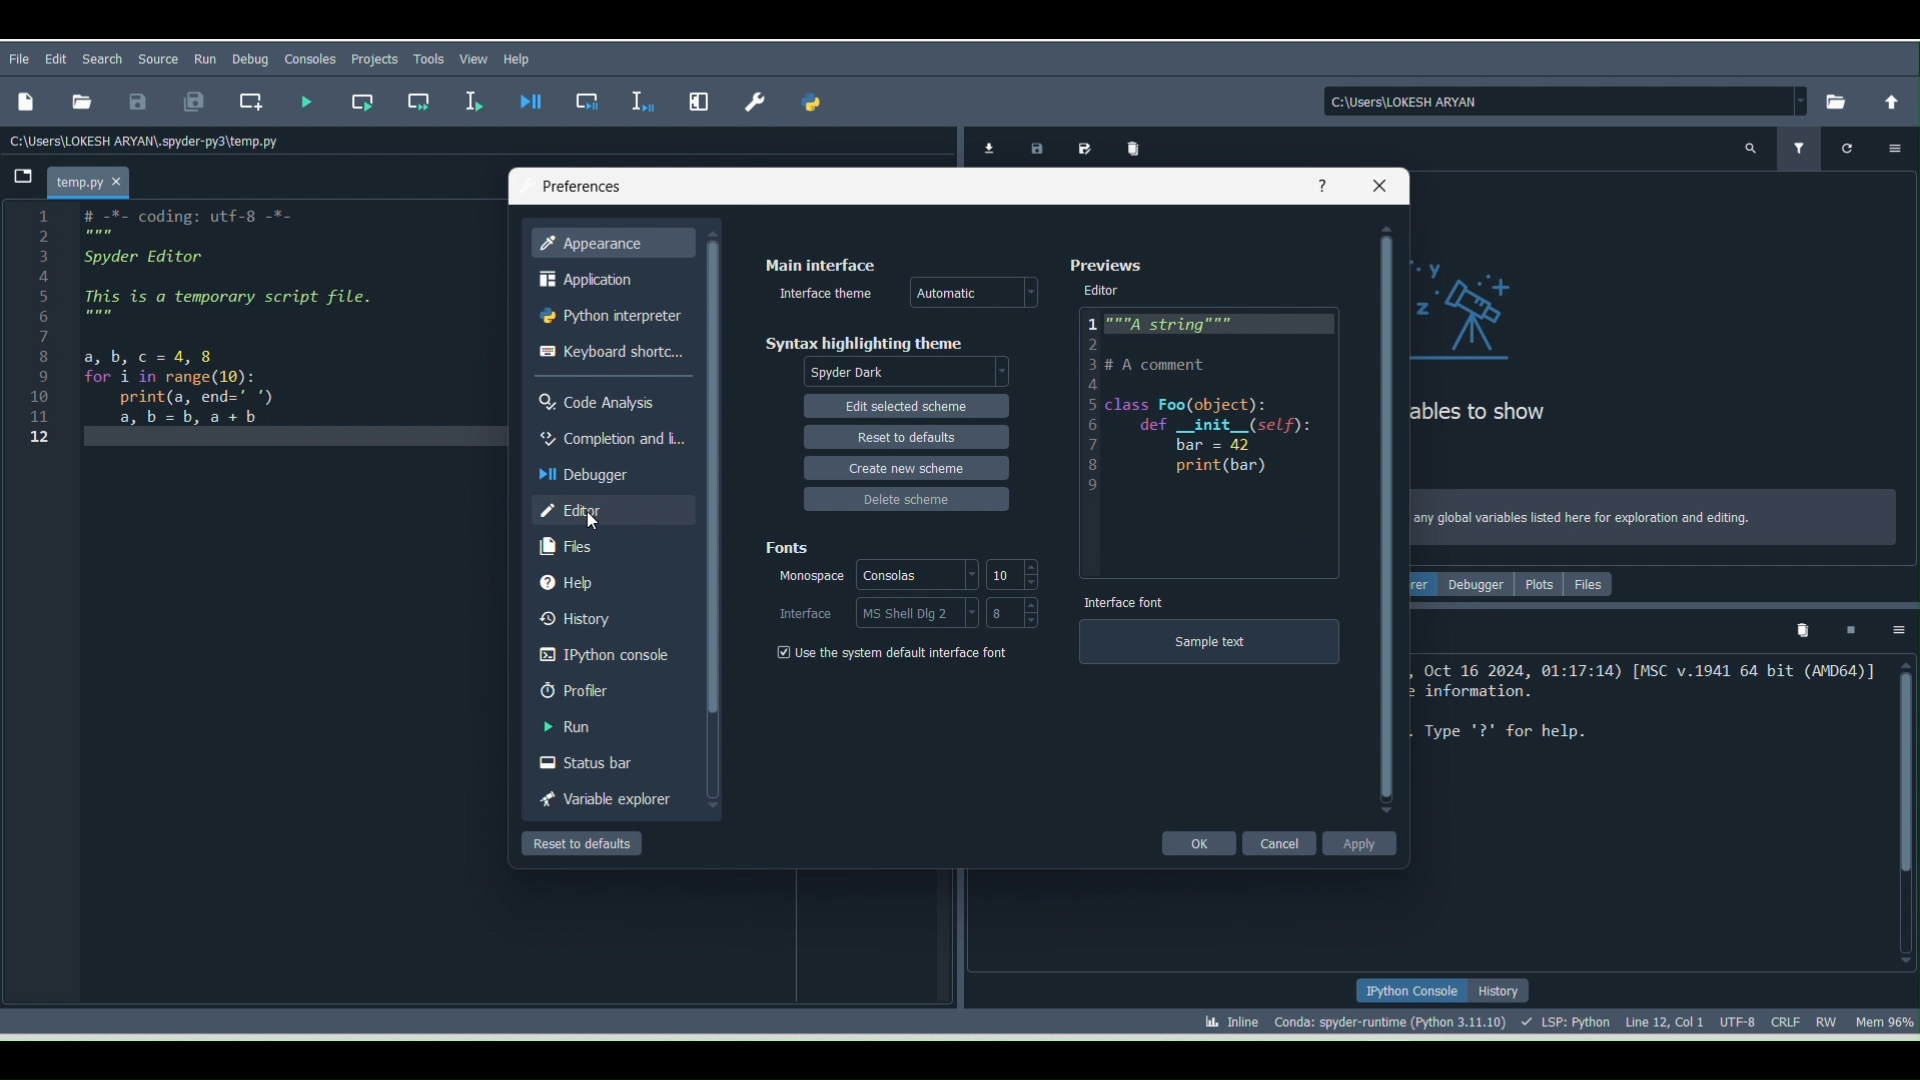  I want to click on Change to parent directory, so click(1892, 100).